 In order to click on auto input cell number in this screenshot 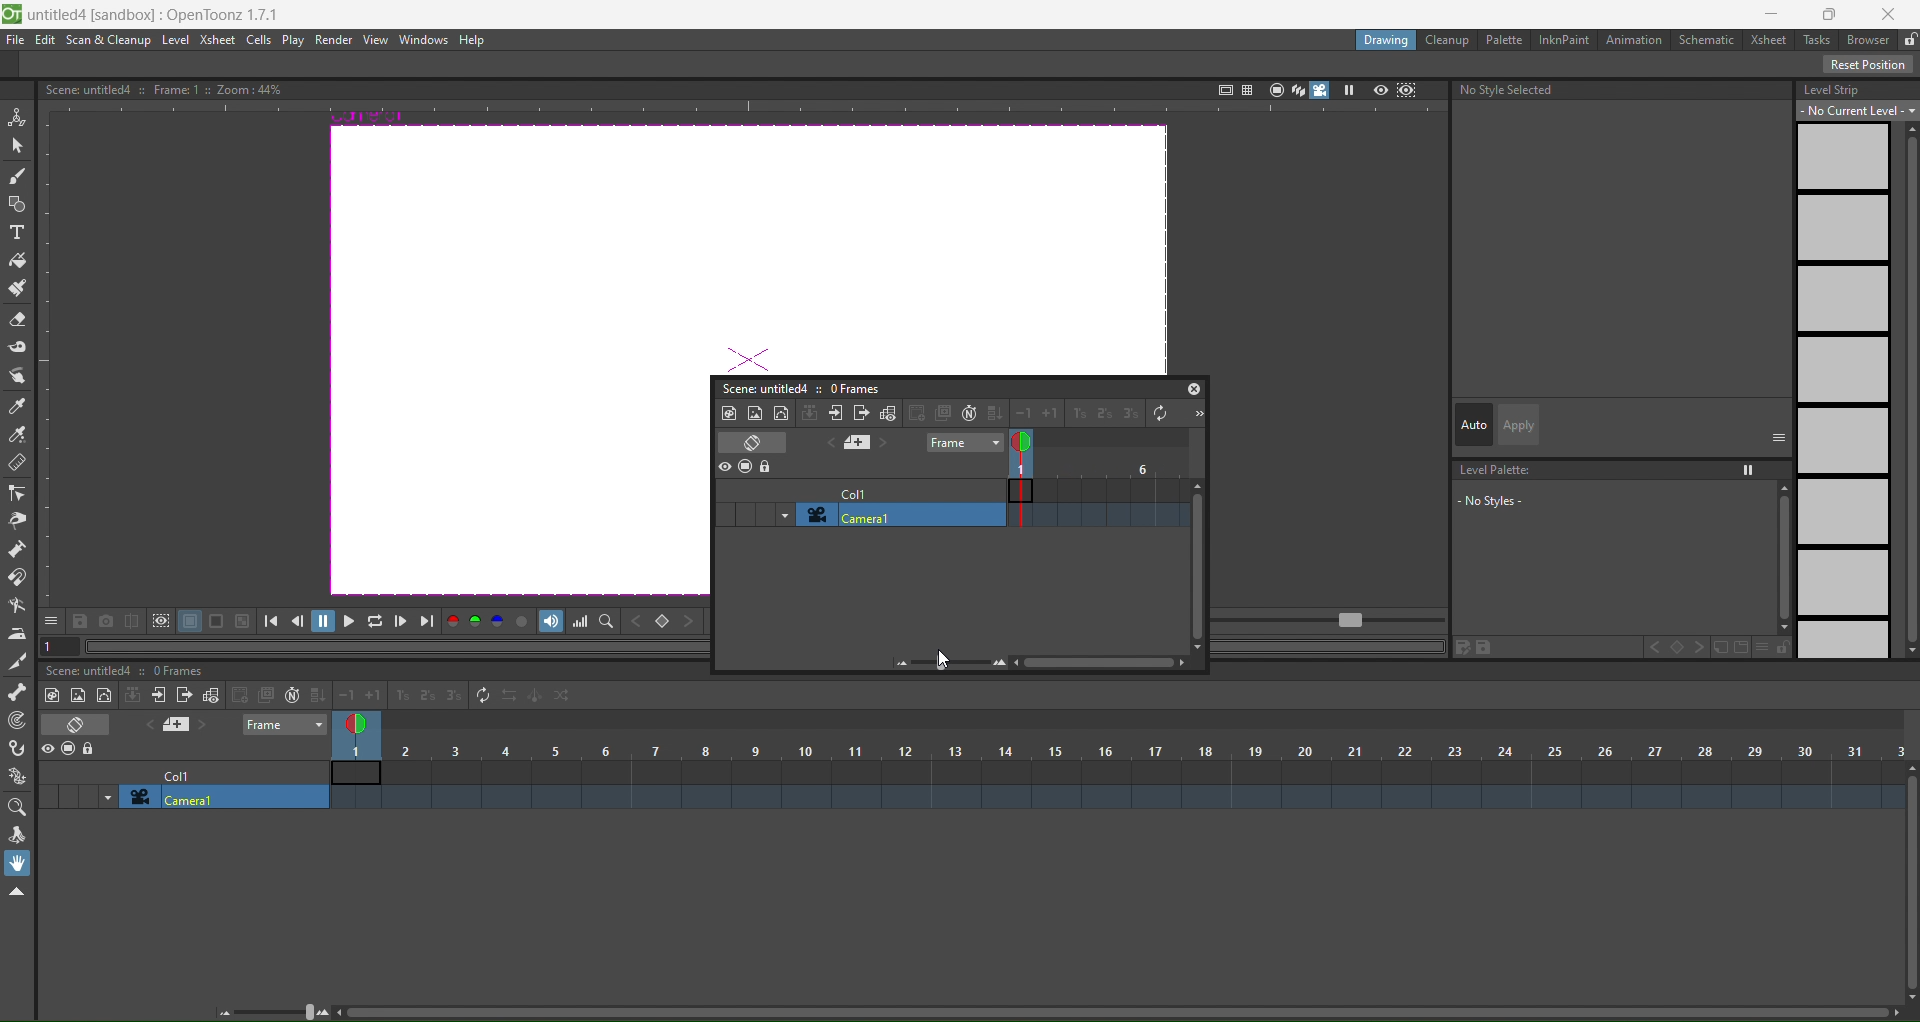, I will do `click(288, 696)`.